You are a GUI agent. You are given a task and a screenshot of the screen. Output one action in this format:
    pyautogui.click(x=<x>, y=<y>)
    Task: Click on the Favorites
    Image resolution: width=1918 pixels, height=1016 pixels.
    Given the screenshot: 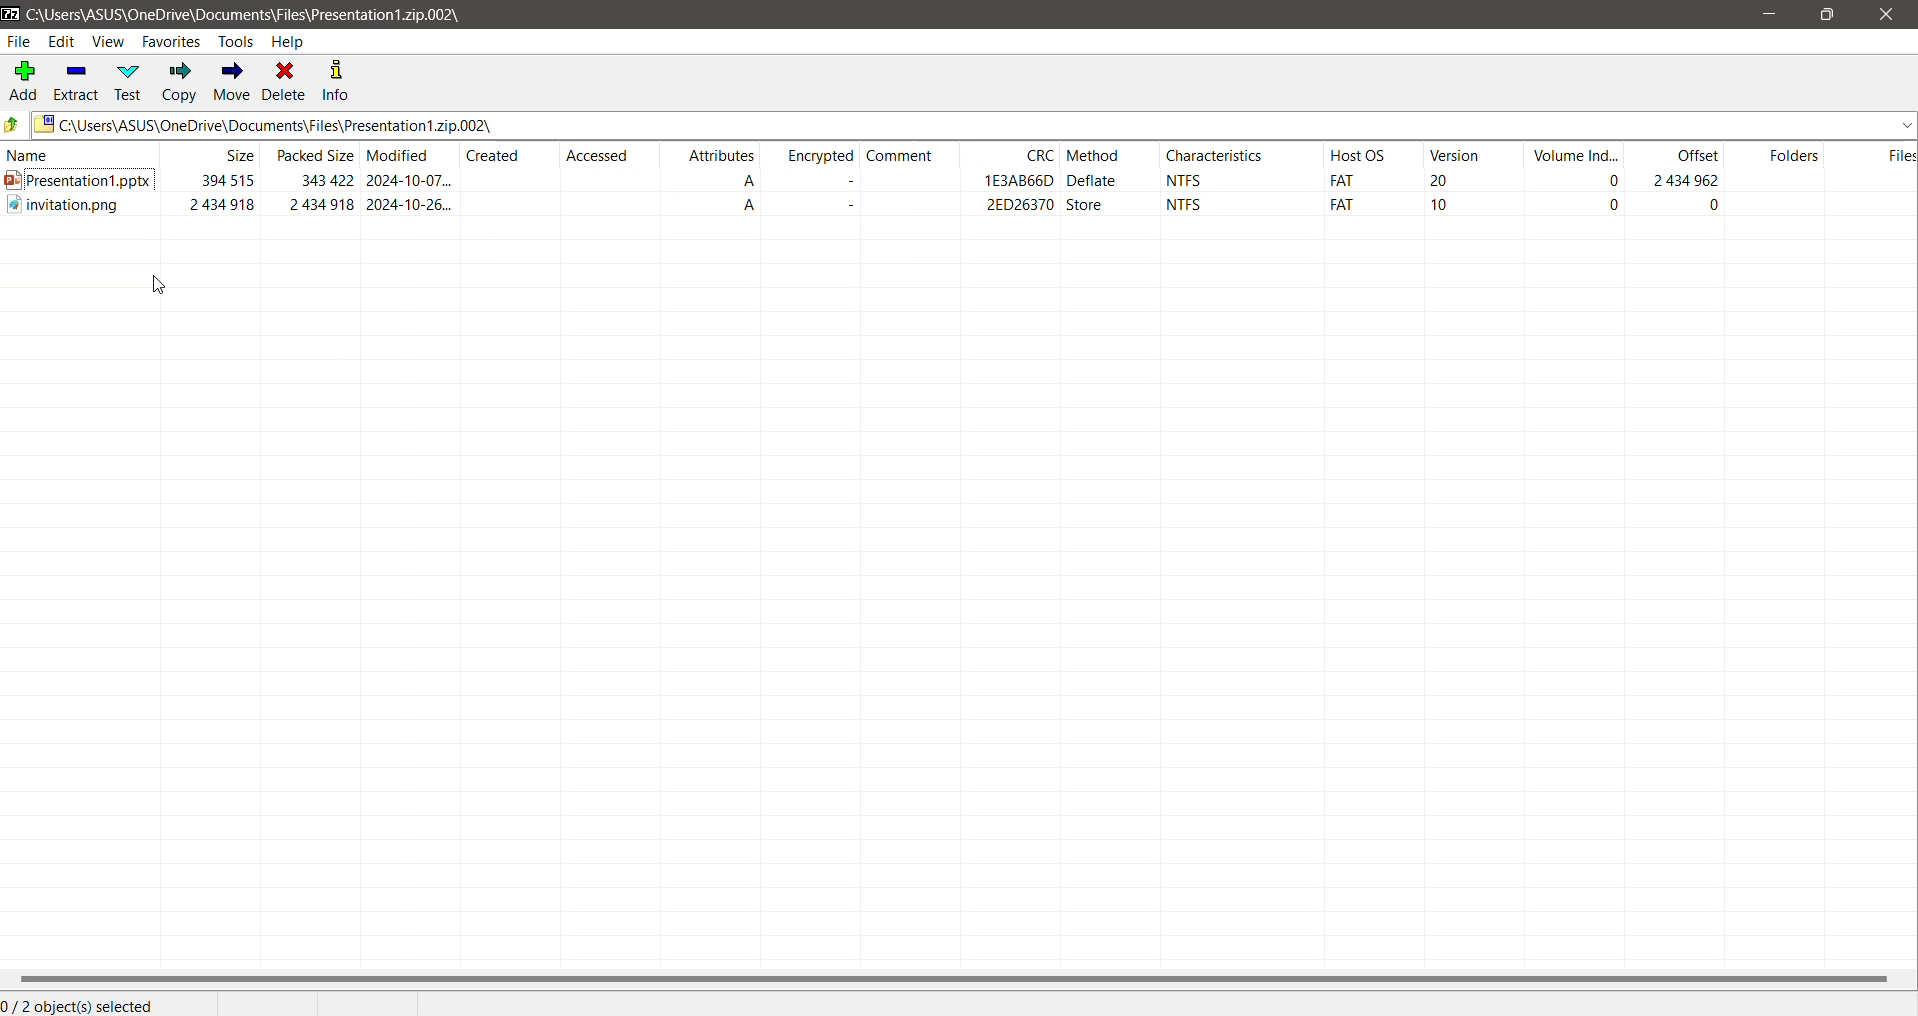 What is the action you would take?
    pyautogui.click(x=171, y=41)
    